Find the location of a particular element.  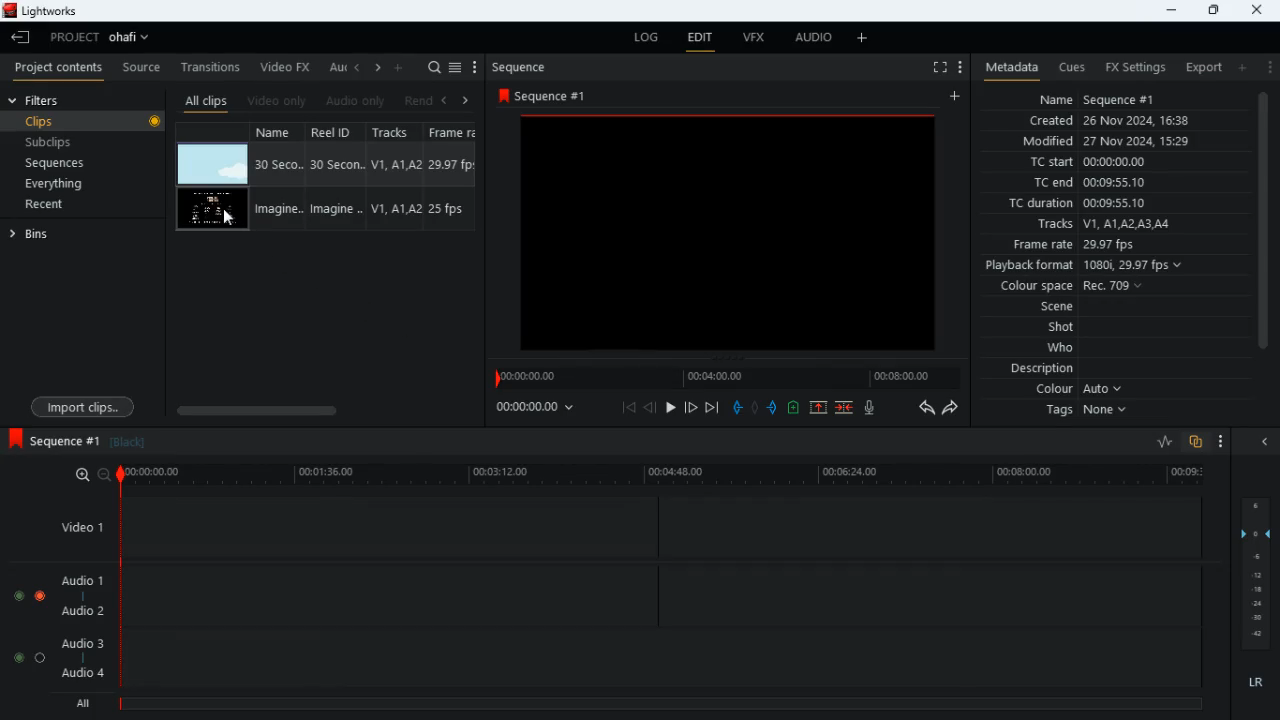

audio only is located at coordinates (357, 101).